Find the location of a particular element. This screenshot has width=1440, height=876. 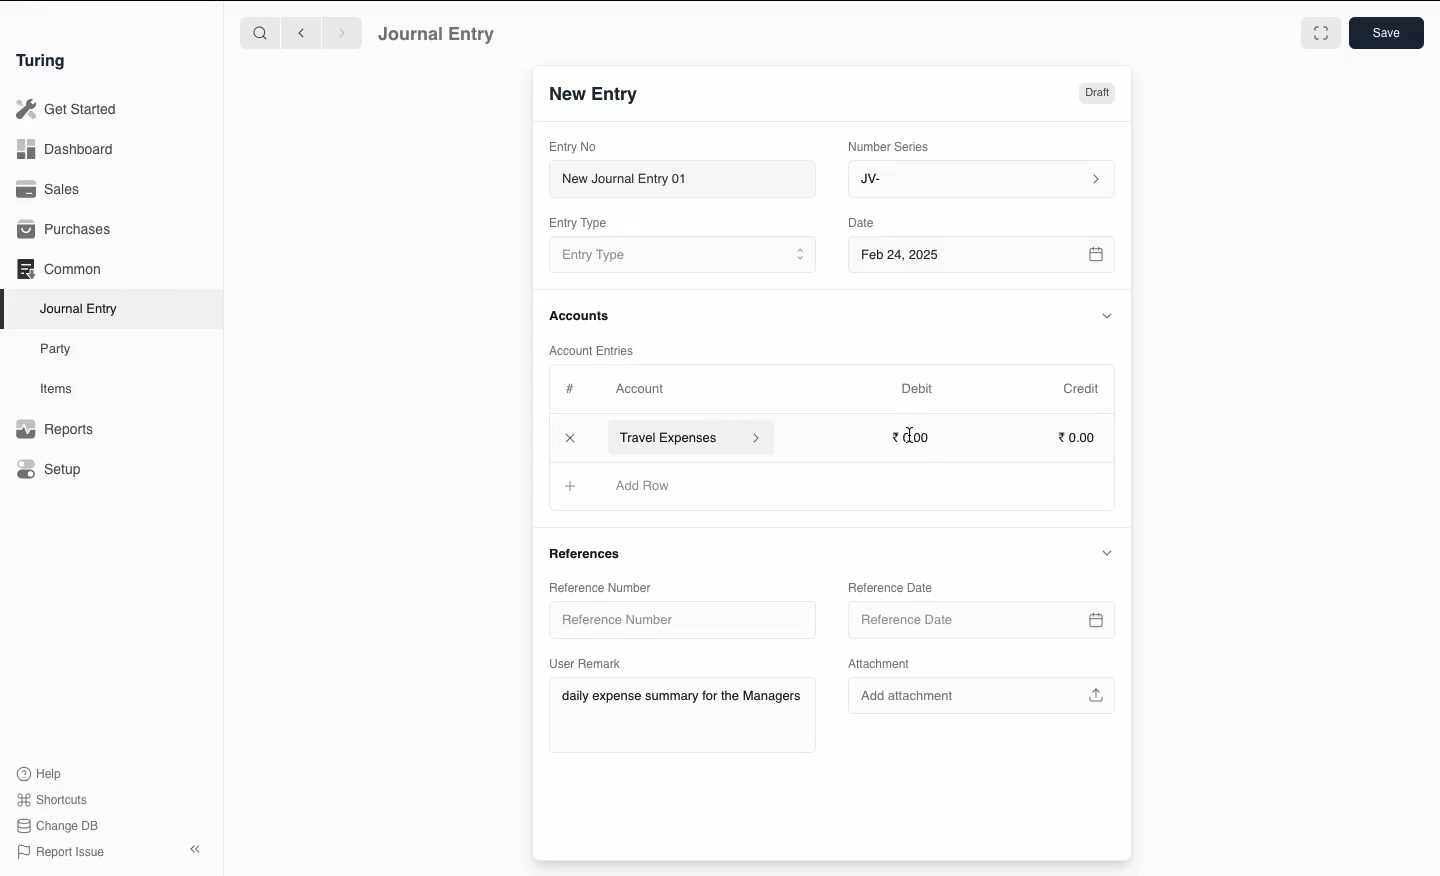

Account is located at coordinates (641, 389).